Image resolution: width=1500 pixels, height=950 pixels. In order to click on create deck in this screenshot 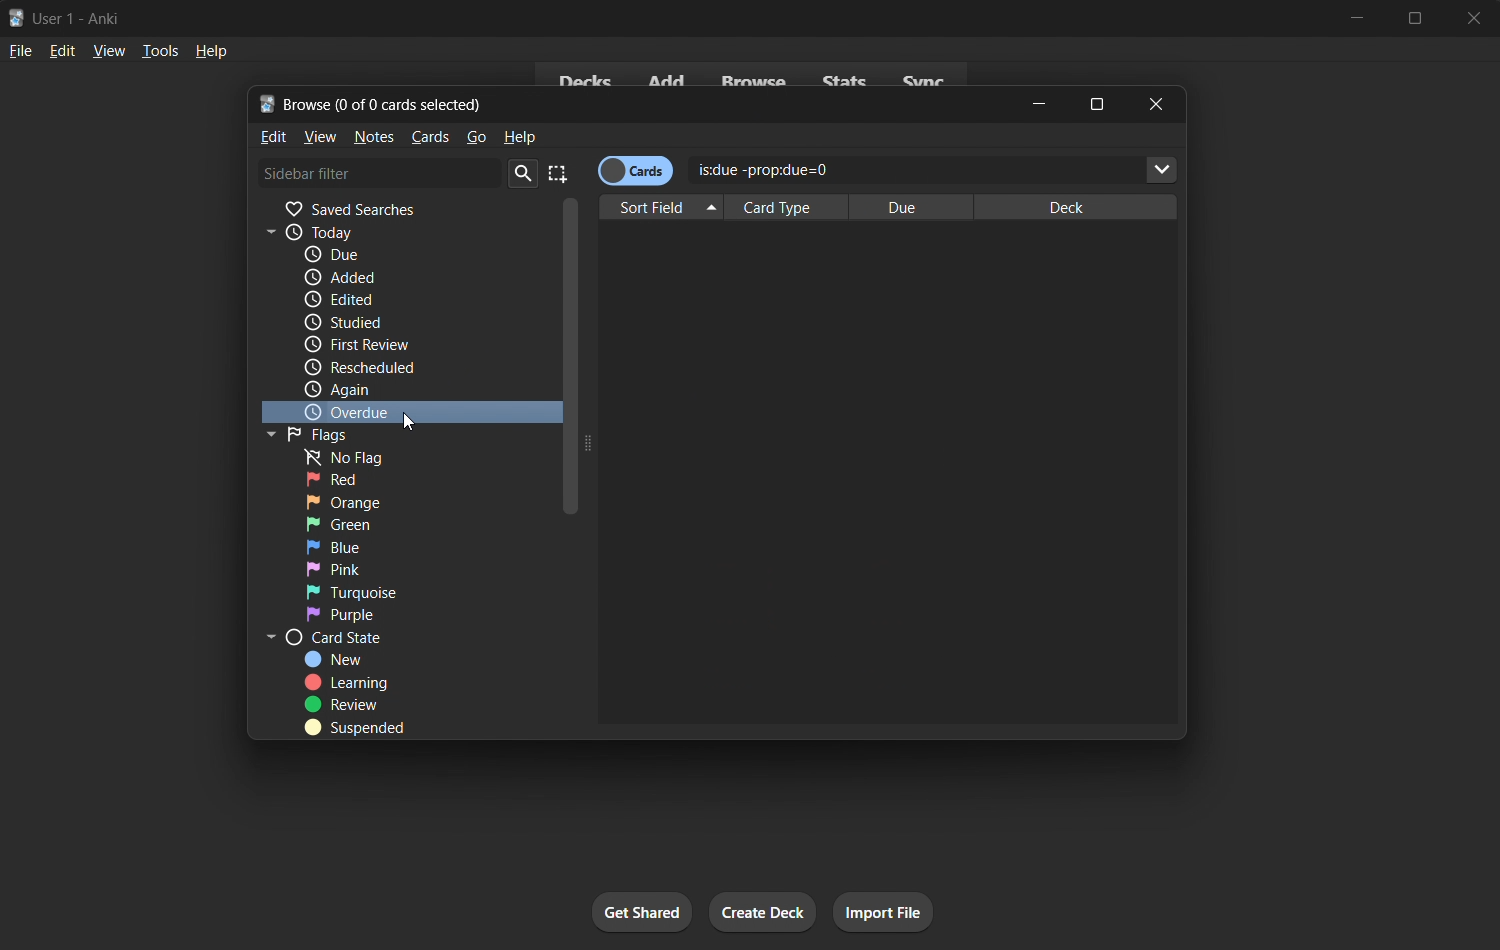, I will do `click(765, 913)`.